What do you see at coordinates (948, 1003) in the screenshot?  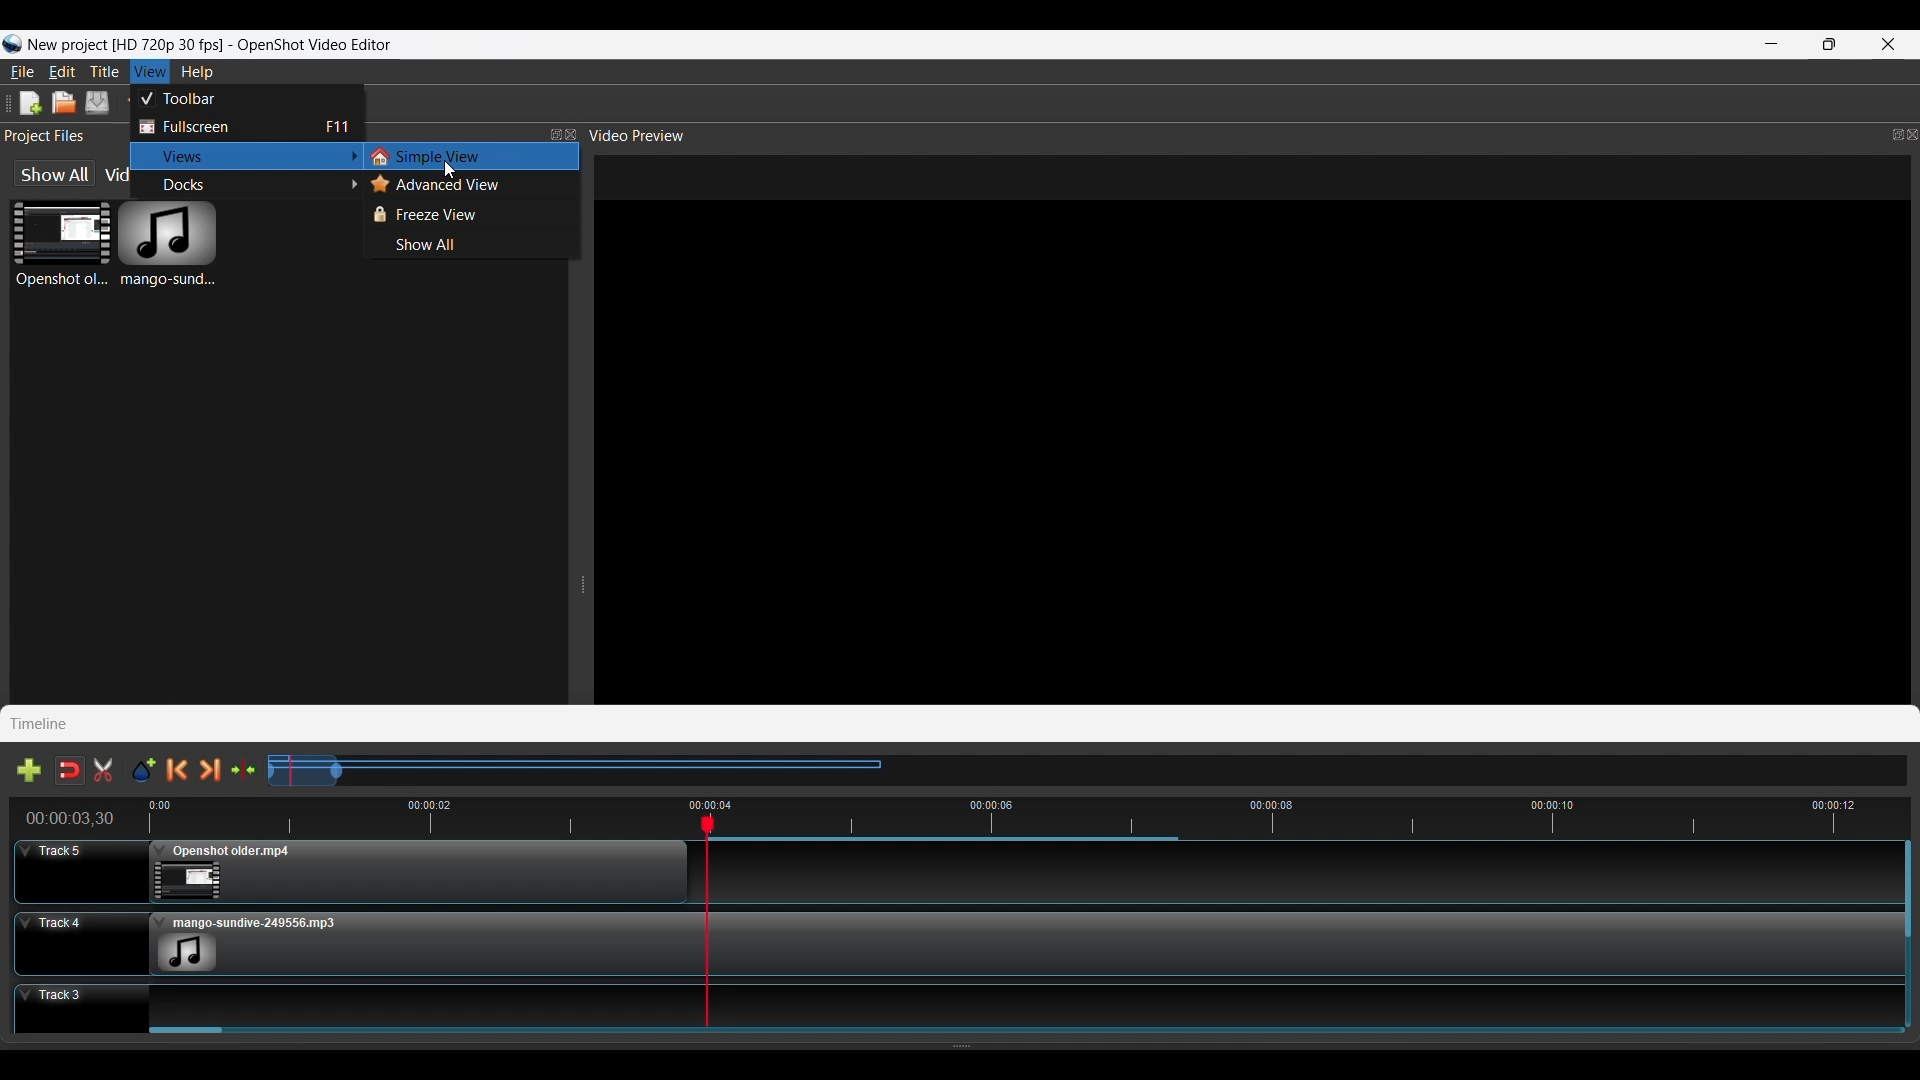 I see `Track 3` at bounding box center [948, 1003].